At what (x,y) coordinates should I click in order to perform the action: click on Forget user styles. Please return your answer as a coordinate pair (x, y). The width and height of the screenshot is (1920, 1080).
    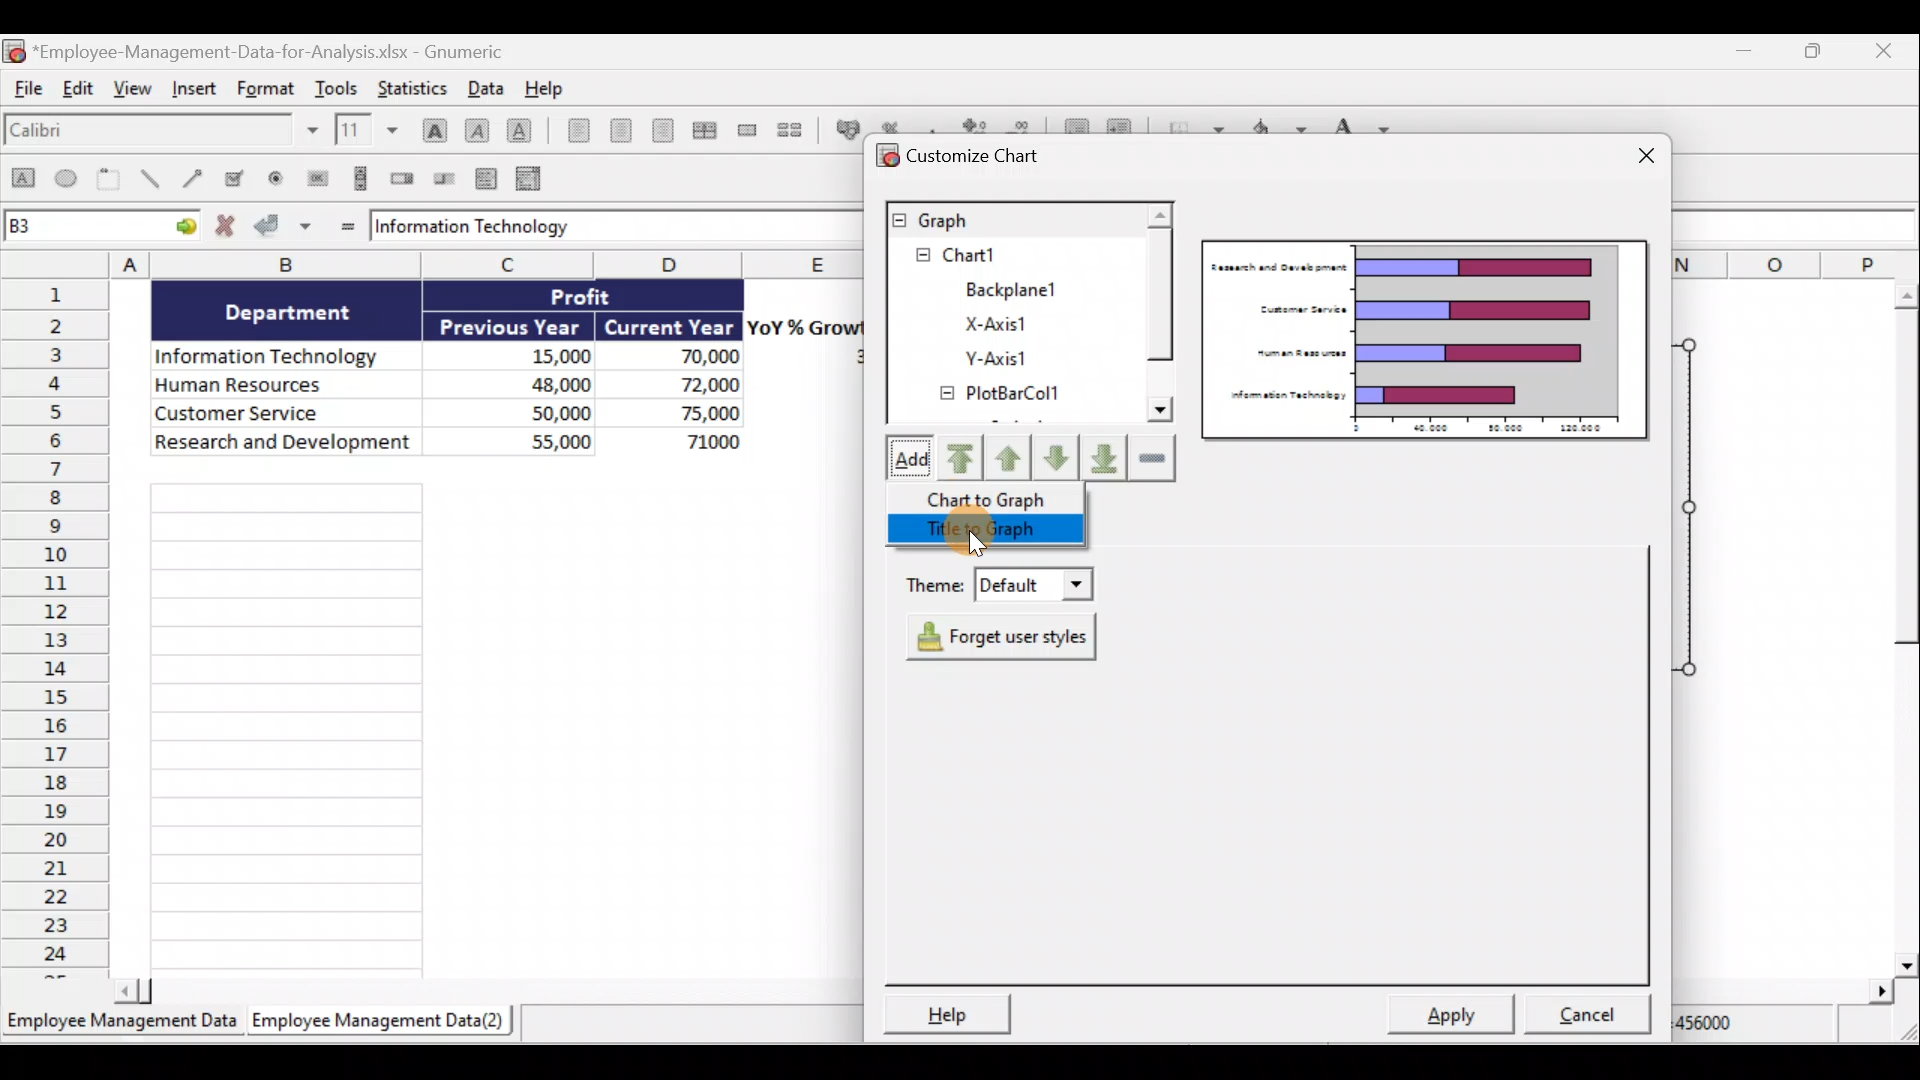
    Looking at the image, I should click on (994, 634).